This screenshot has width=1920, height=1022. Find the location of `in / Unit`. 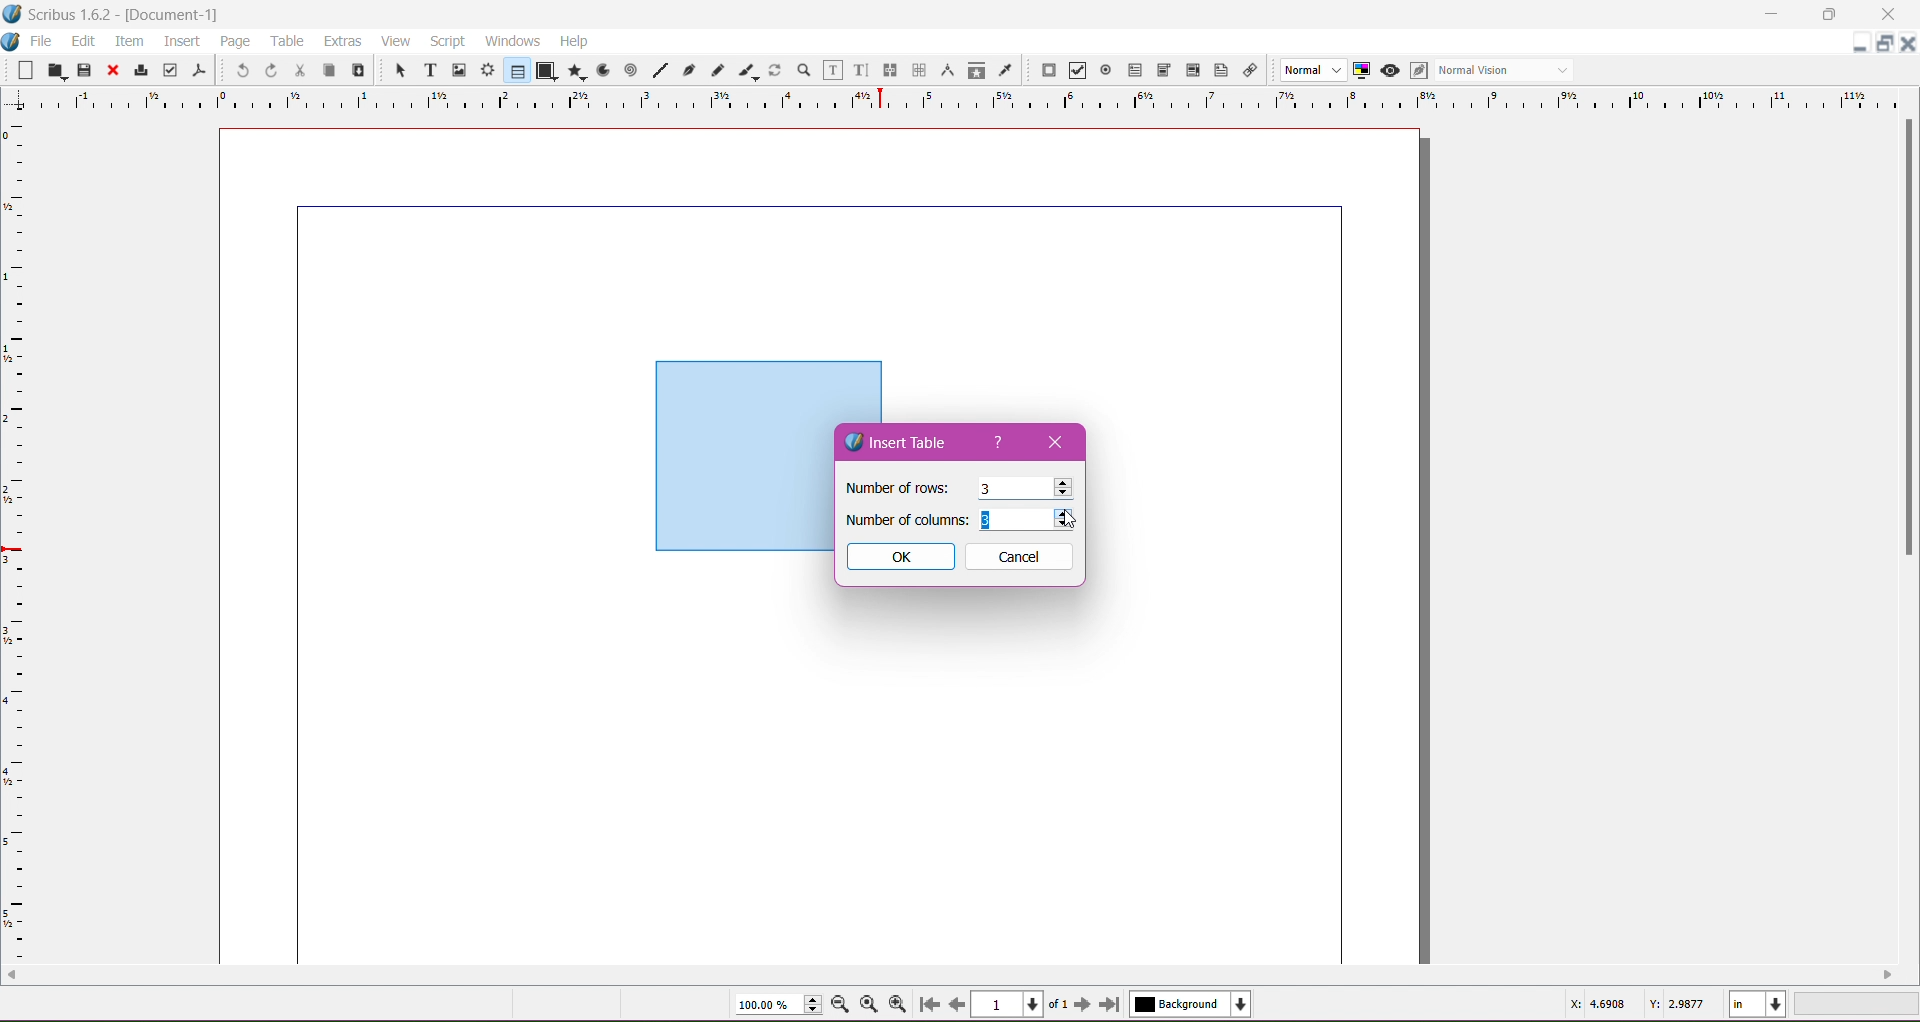

in / Unit is located at coordinates (1759, 1001).